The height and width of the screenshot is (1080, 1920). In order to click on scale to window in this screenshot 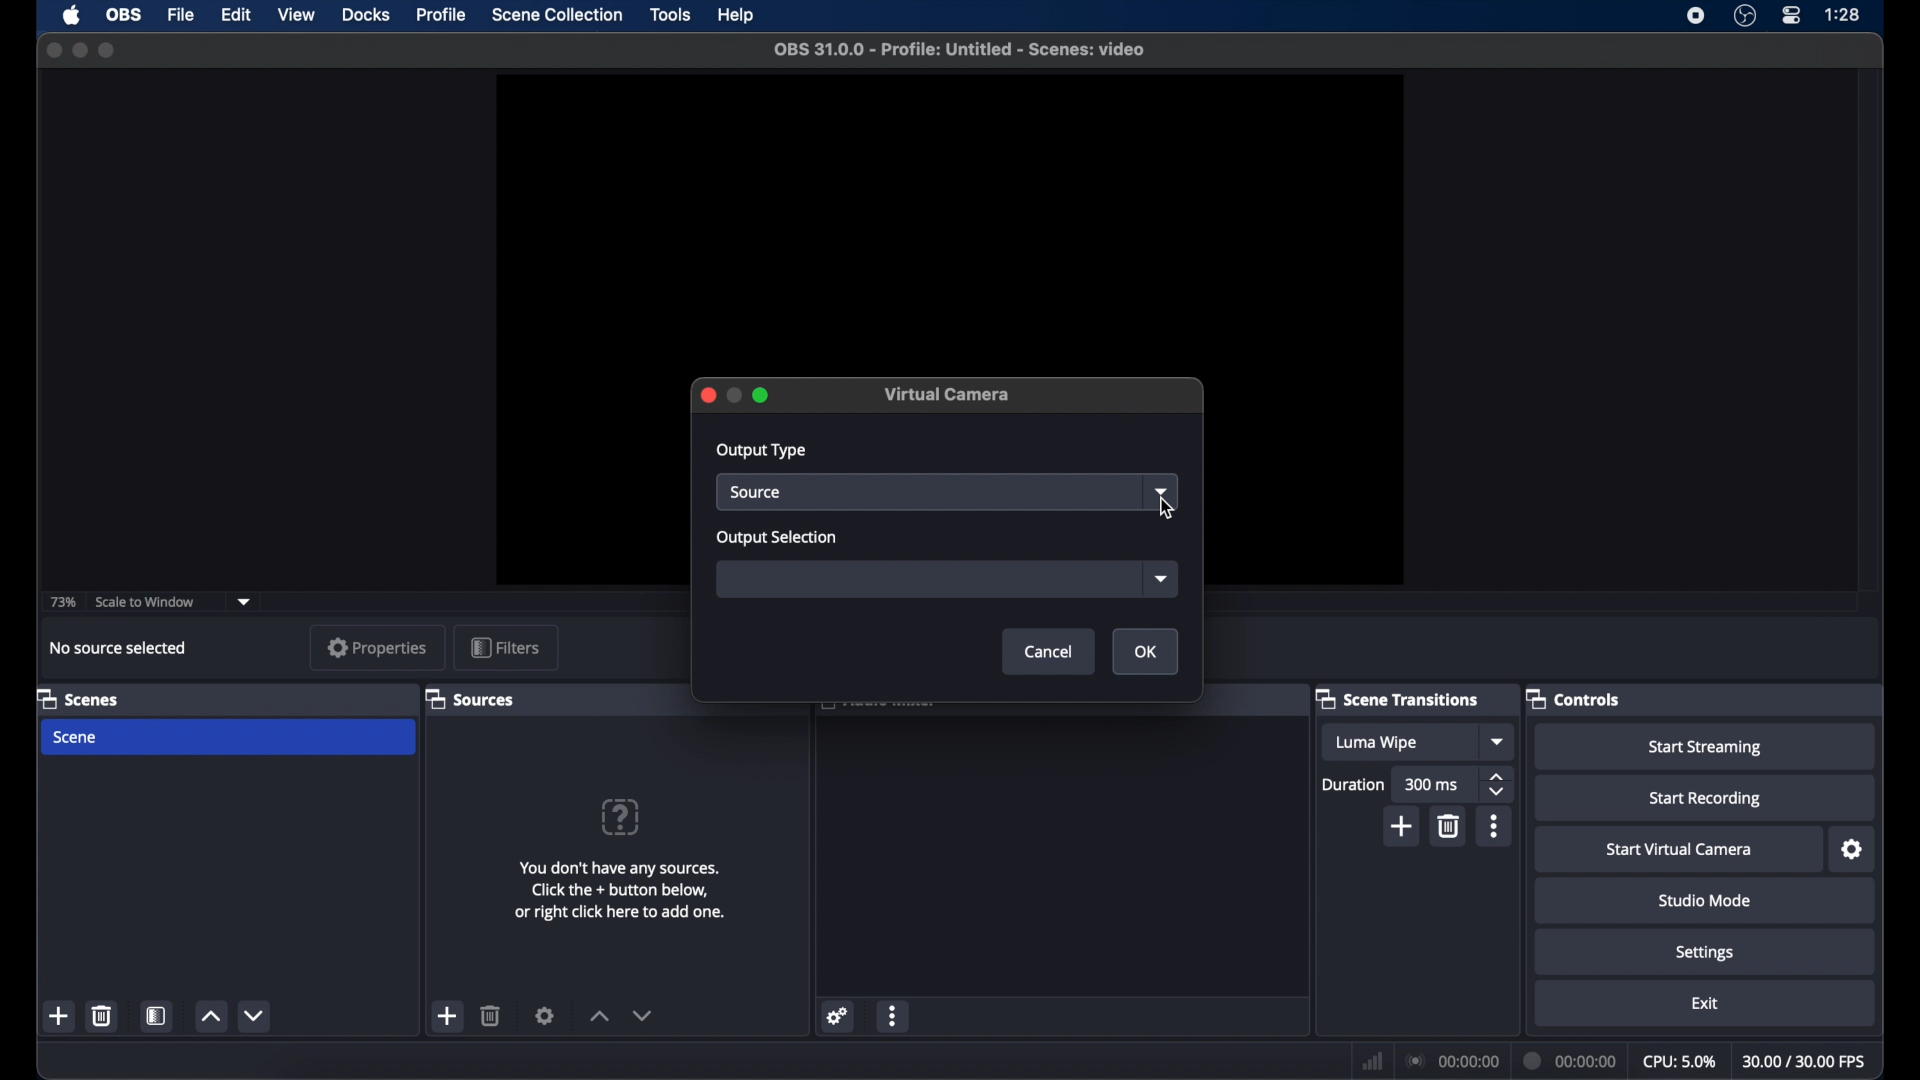, I will do `click(145, 602)`.